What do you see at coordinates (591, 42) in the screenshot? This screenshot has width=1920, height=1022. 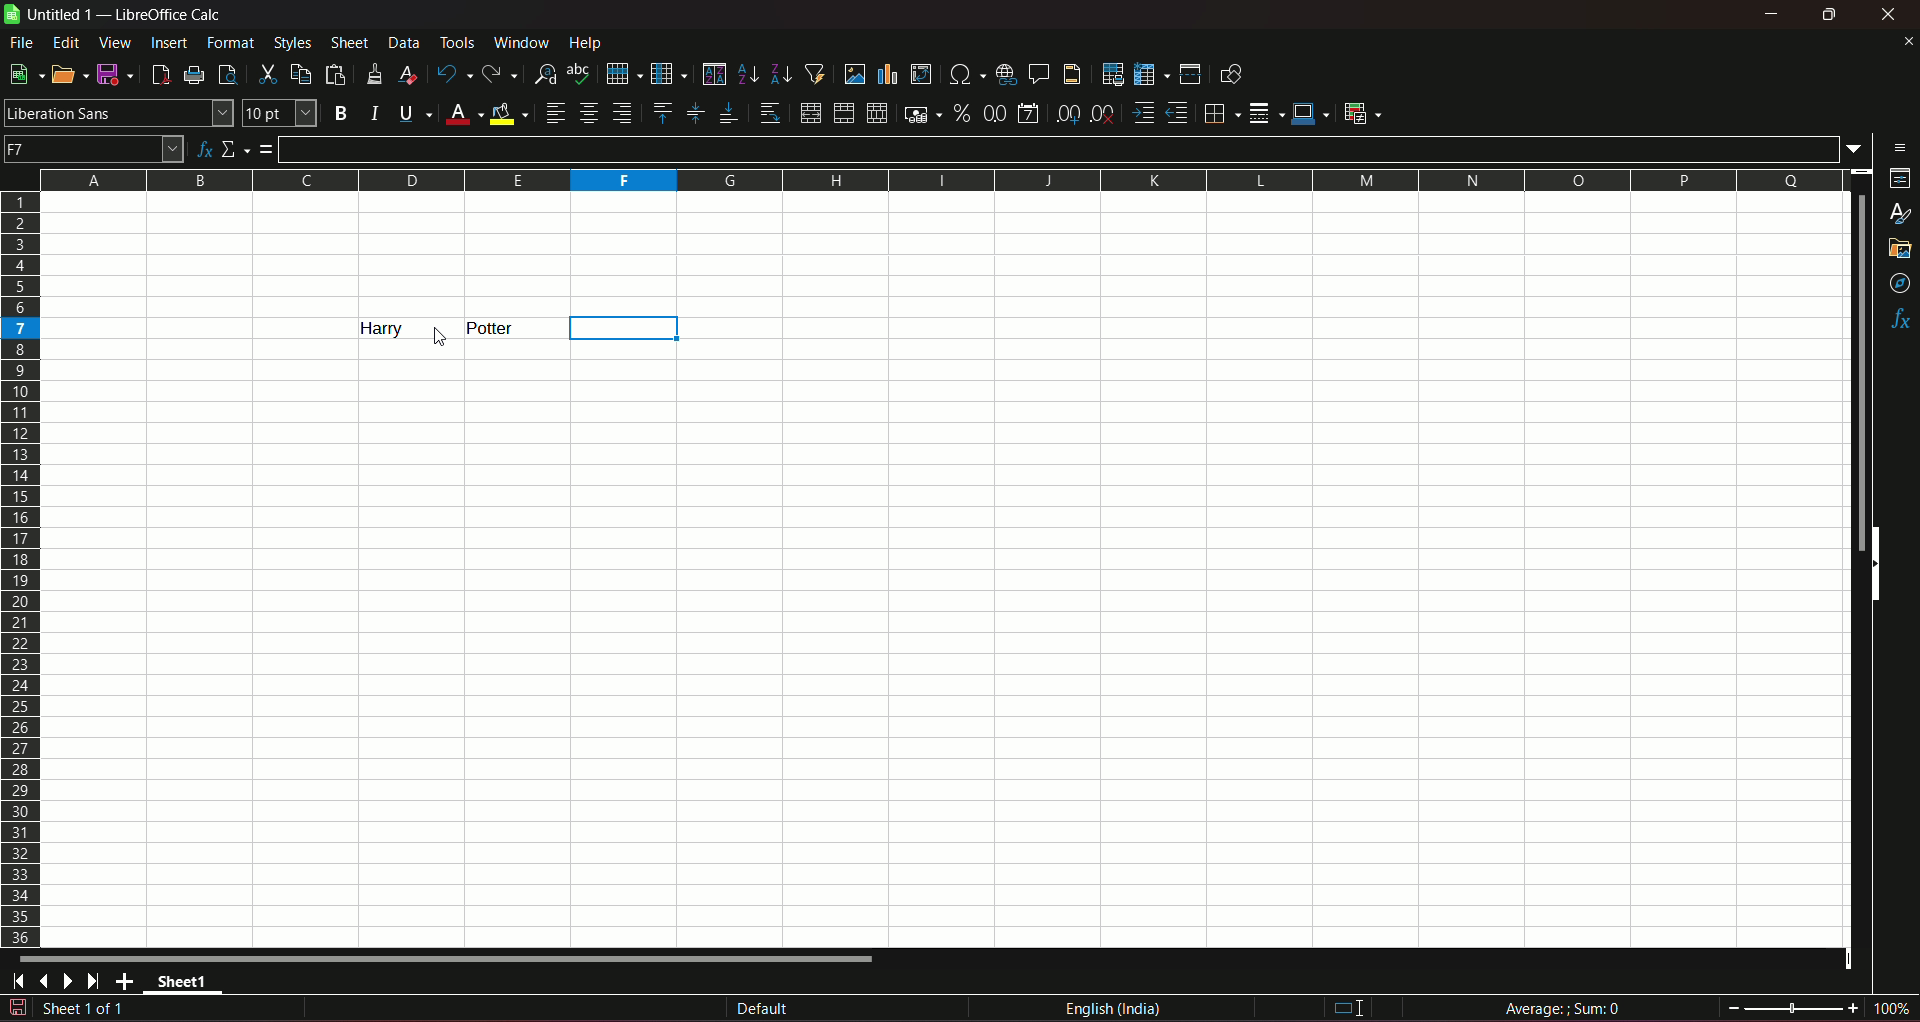 I see `help` at bounding box center [591, 42].